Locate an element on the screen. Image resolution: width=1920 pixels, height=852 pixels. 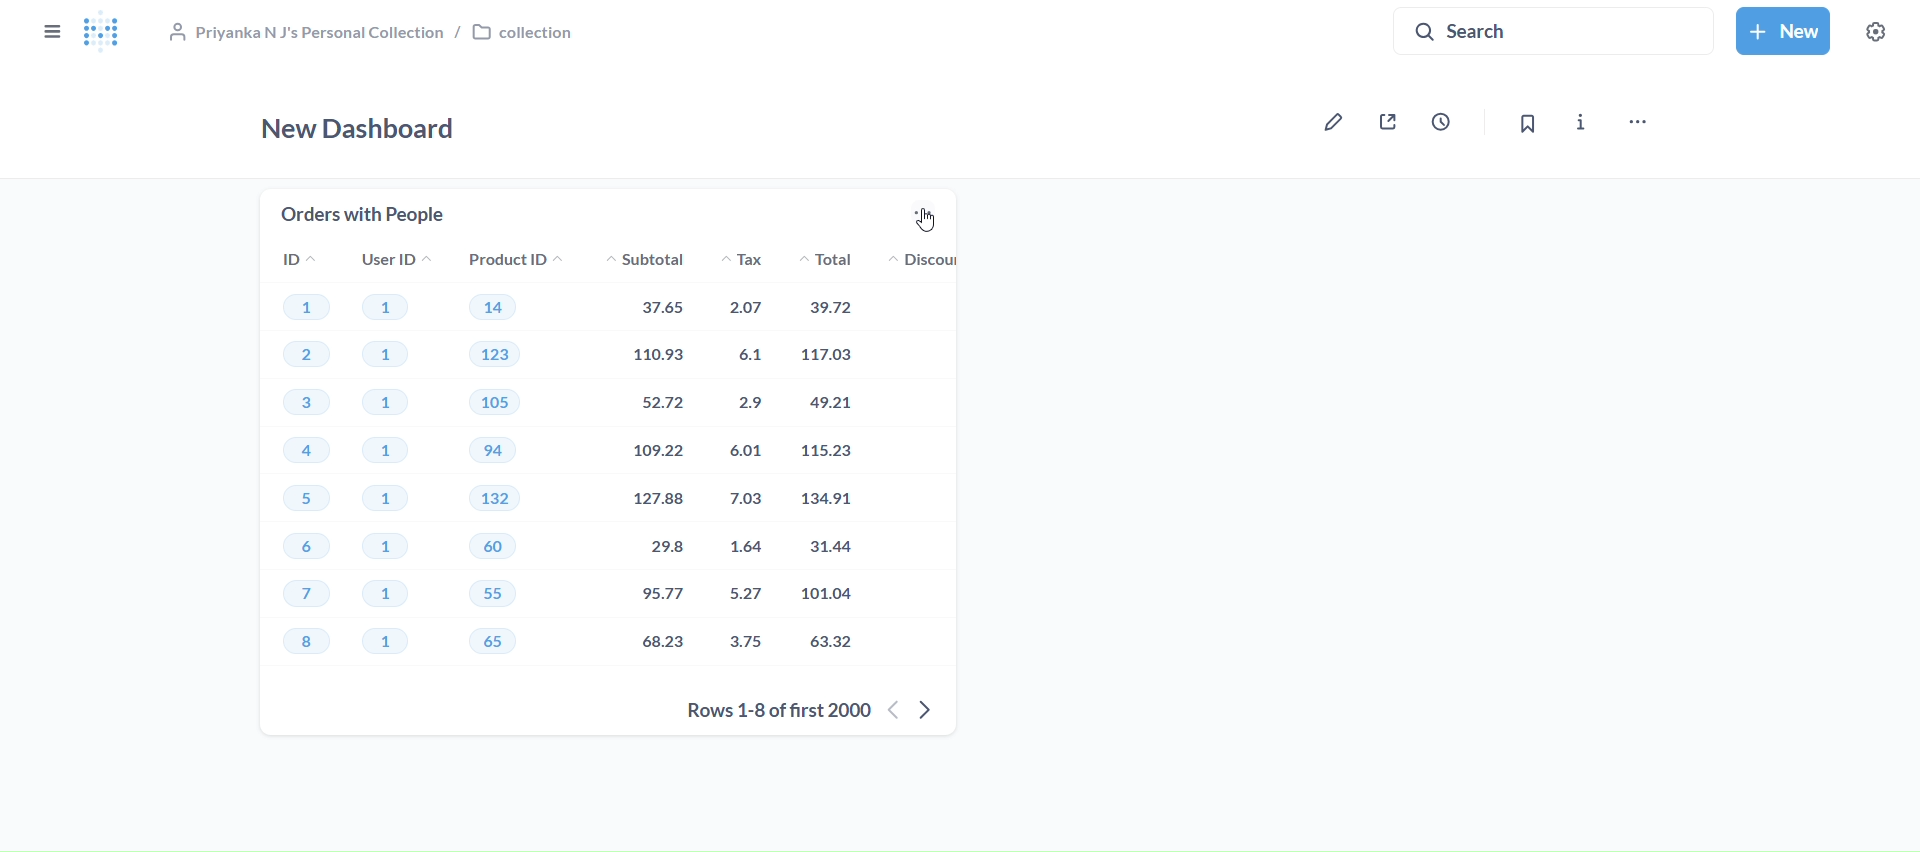
info is located at coordinates (1578, 122).